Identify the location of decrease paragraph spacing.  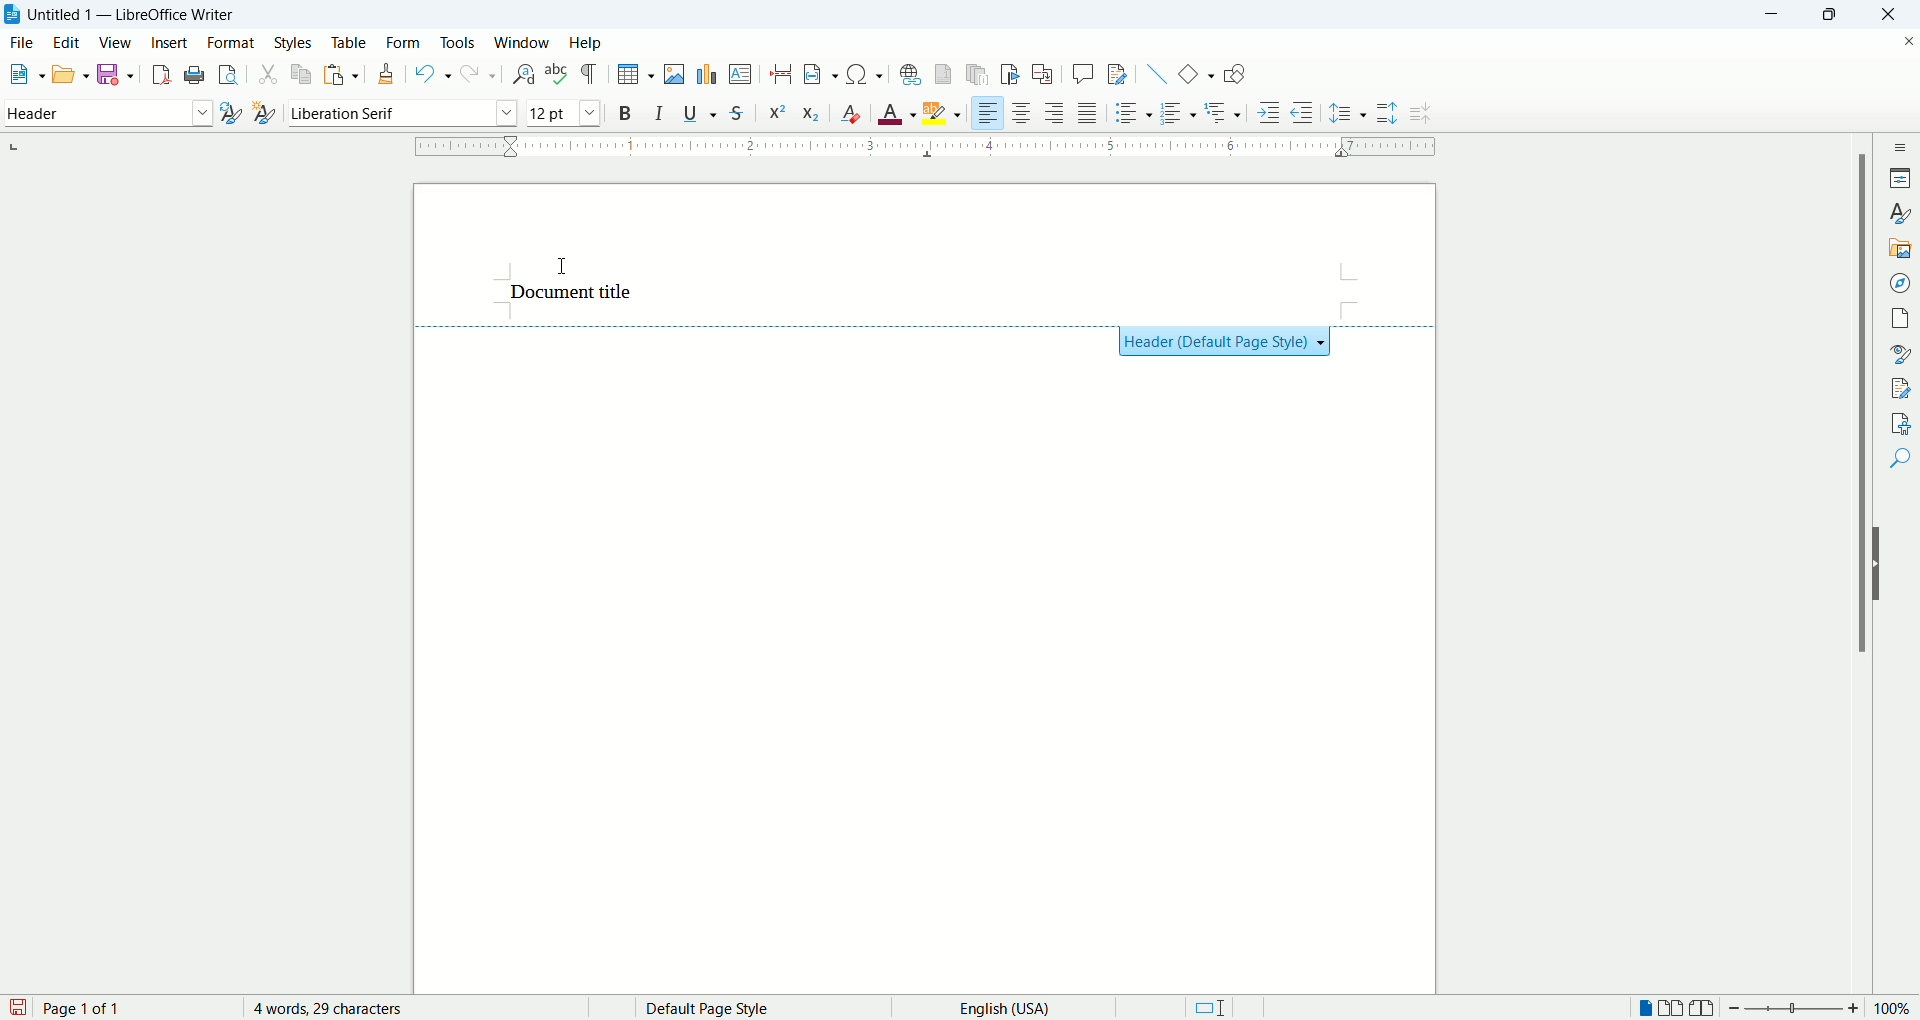
(1424, 113).